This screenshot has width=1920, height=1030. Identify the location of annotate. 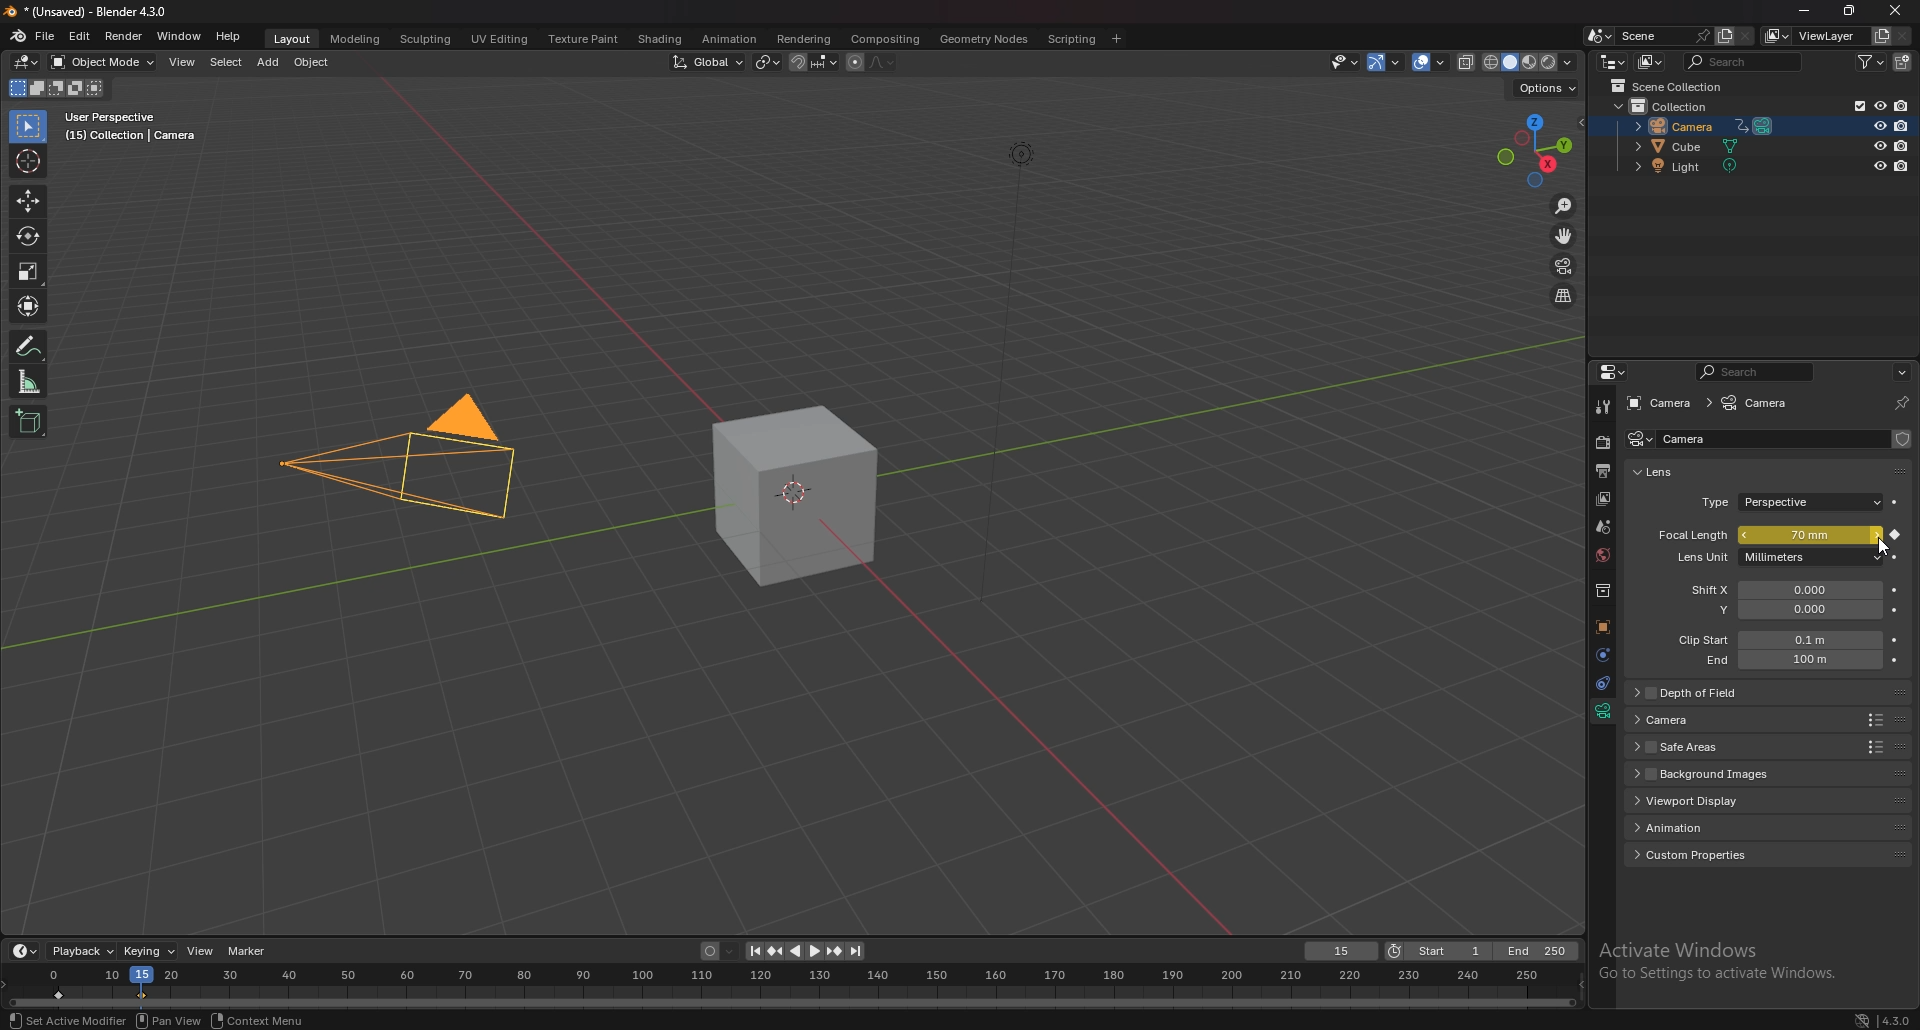
(30, 345).